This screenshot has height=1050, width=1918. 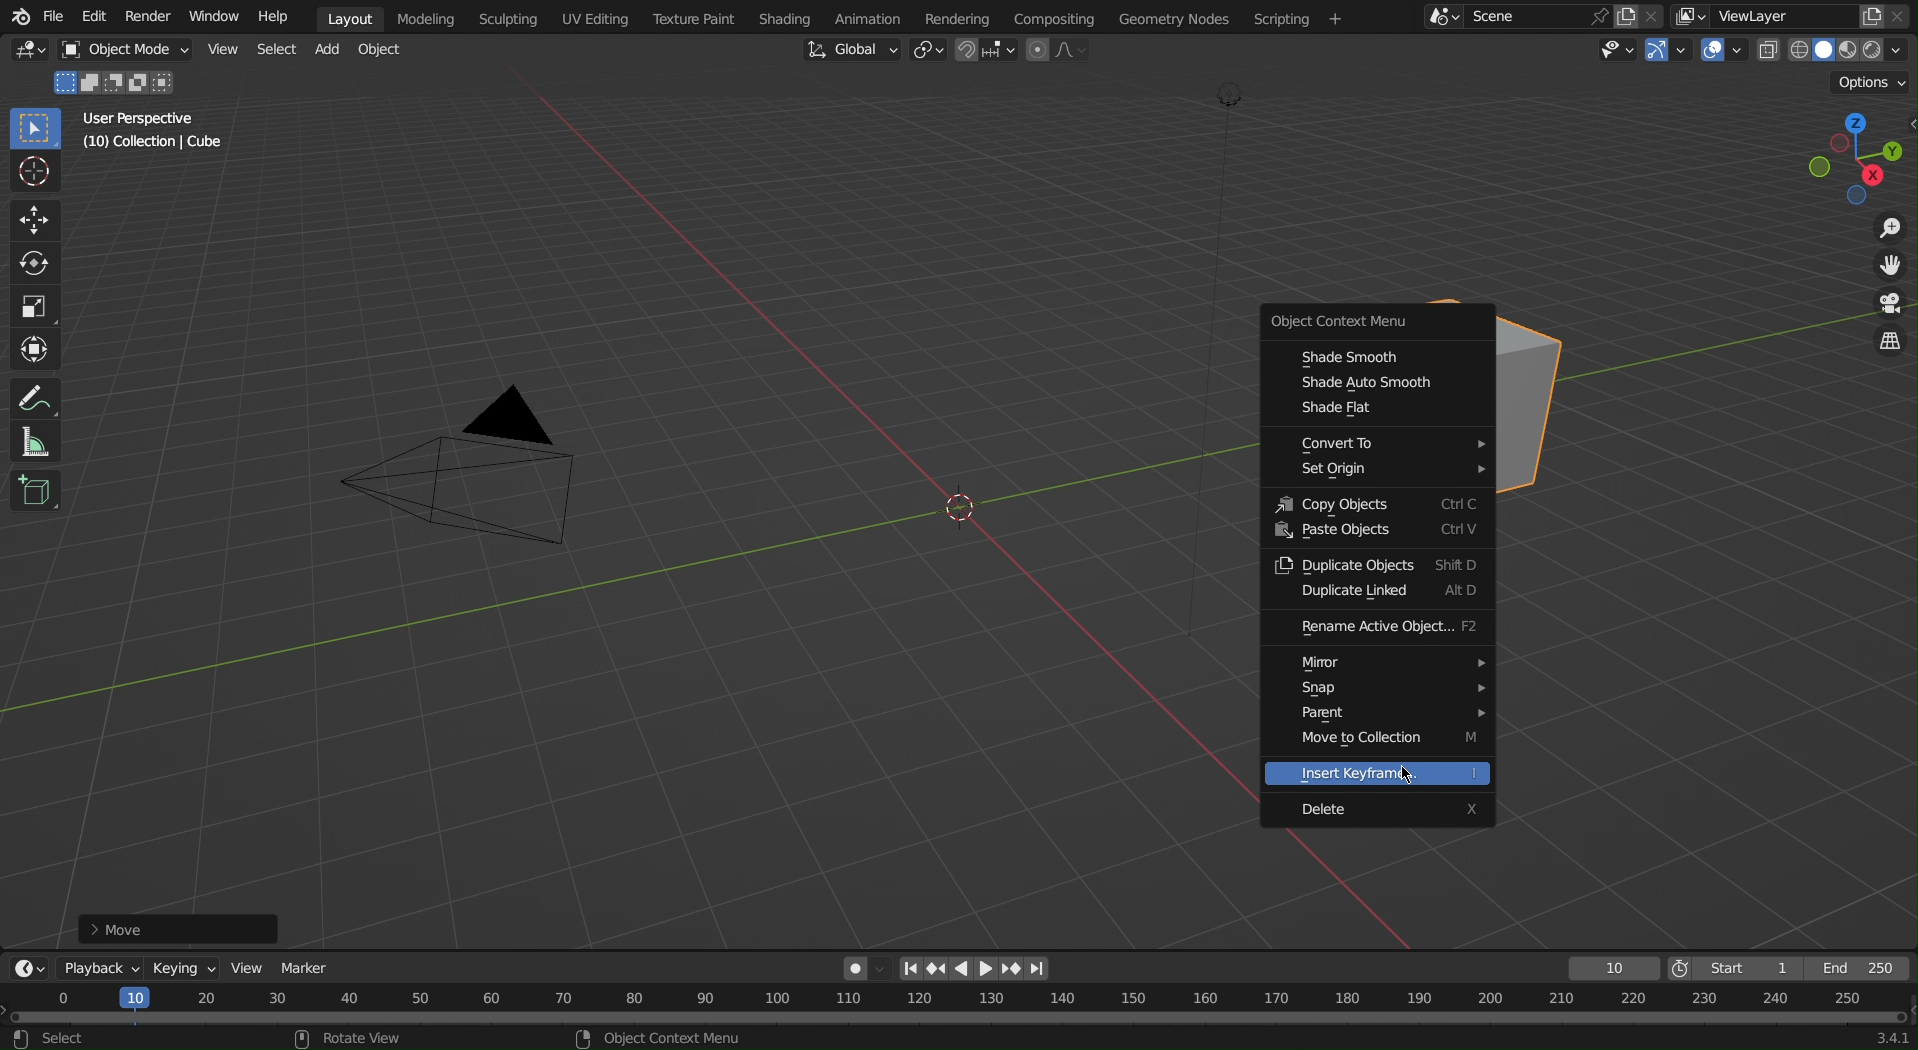 I want to click on Window, so click(x=219, y=16).